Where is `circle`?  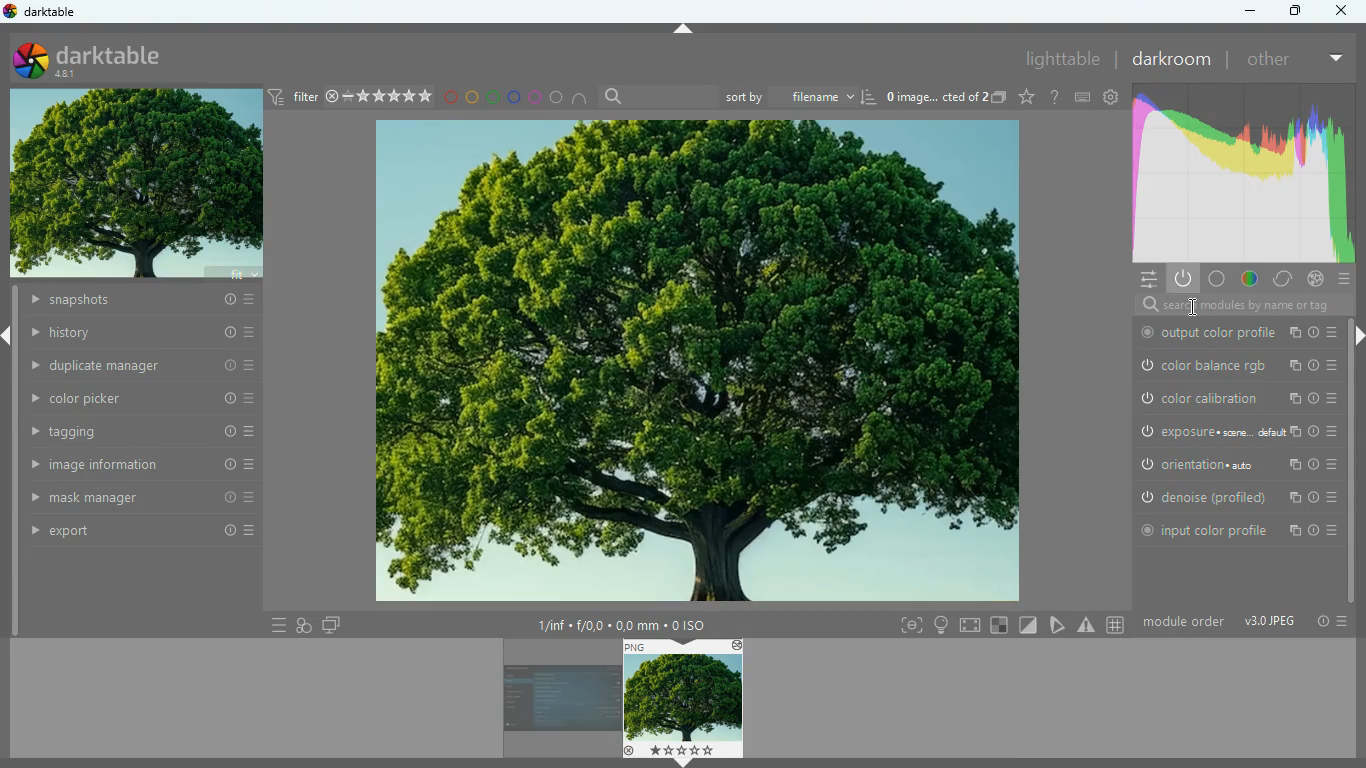
circle is located at coordinates (557, 98).